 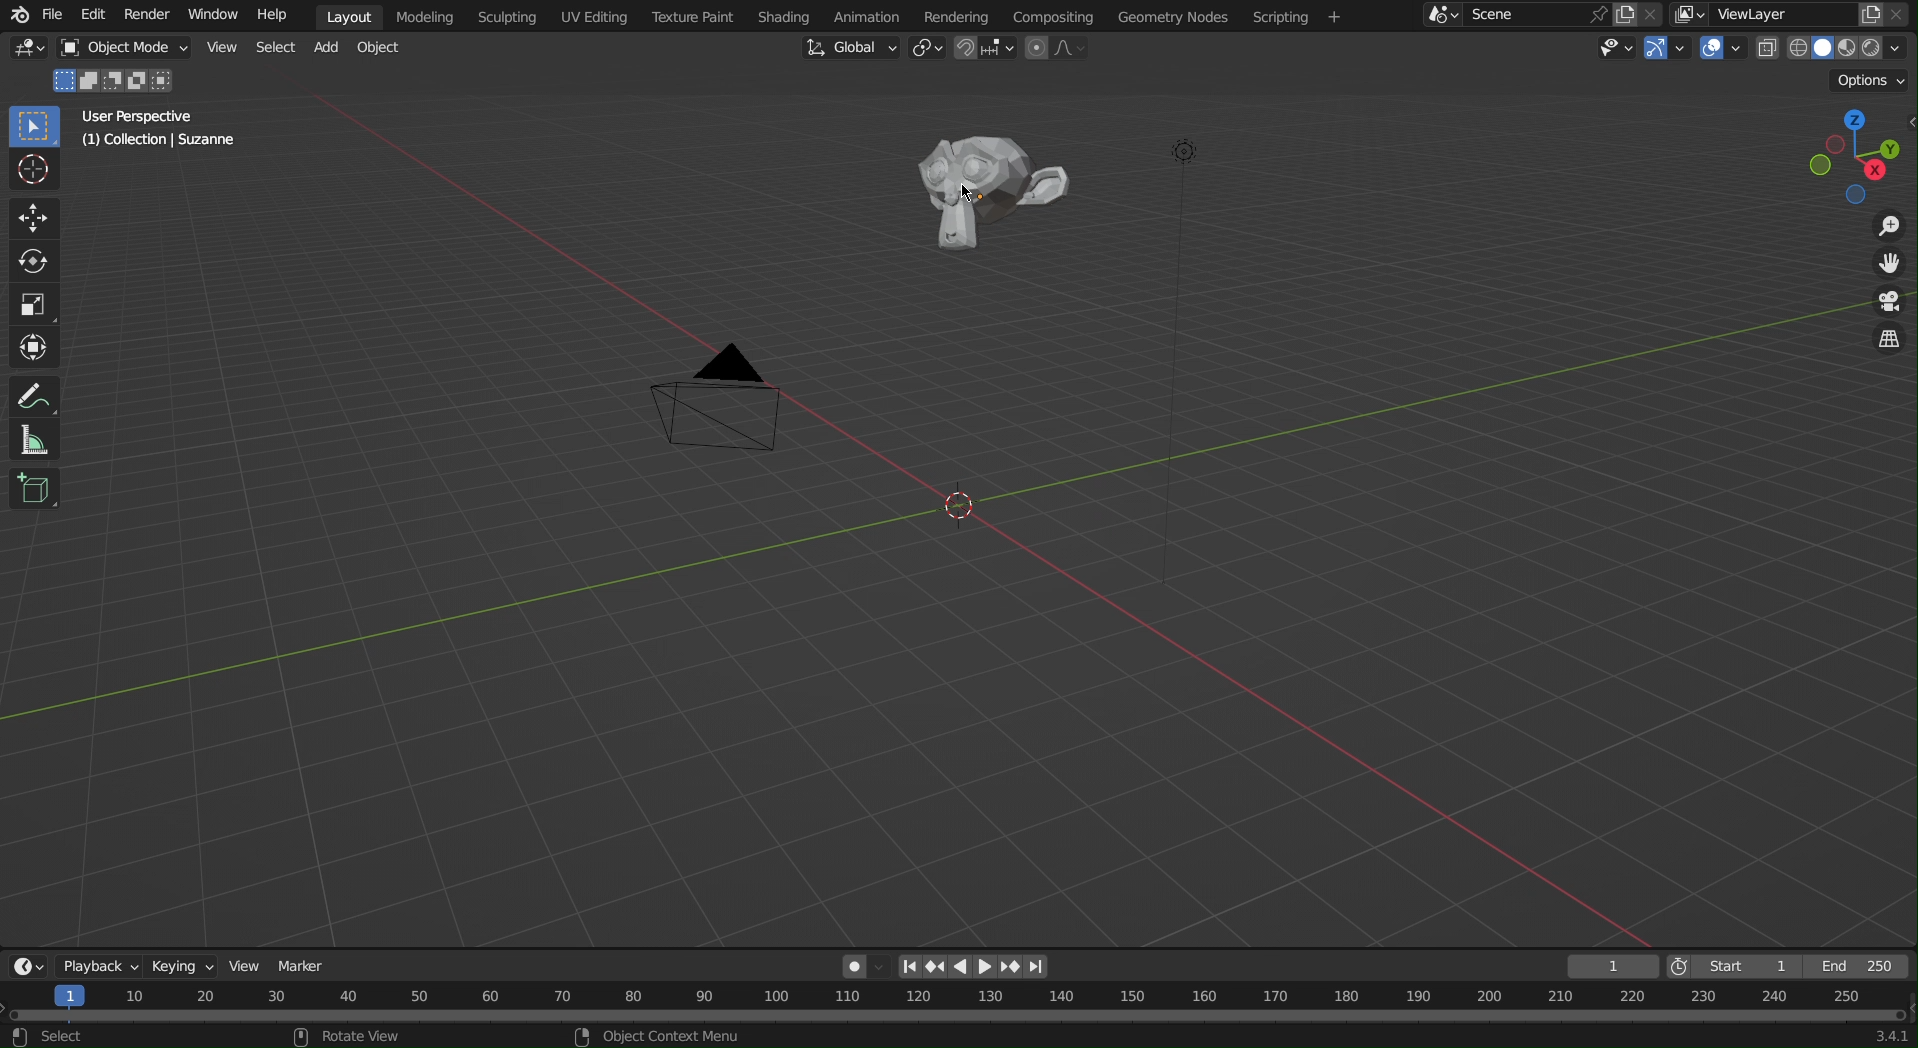 What do you see at coordinates (1891, 1036) in the screenshot?
I see `3.4.1` at bounding box center [1891, 1036].